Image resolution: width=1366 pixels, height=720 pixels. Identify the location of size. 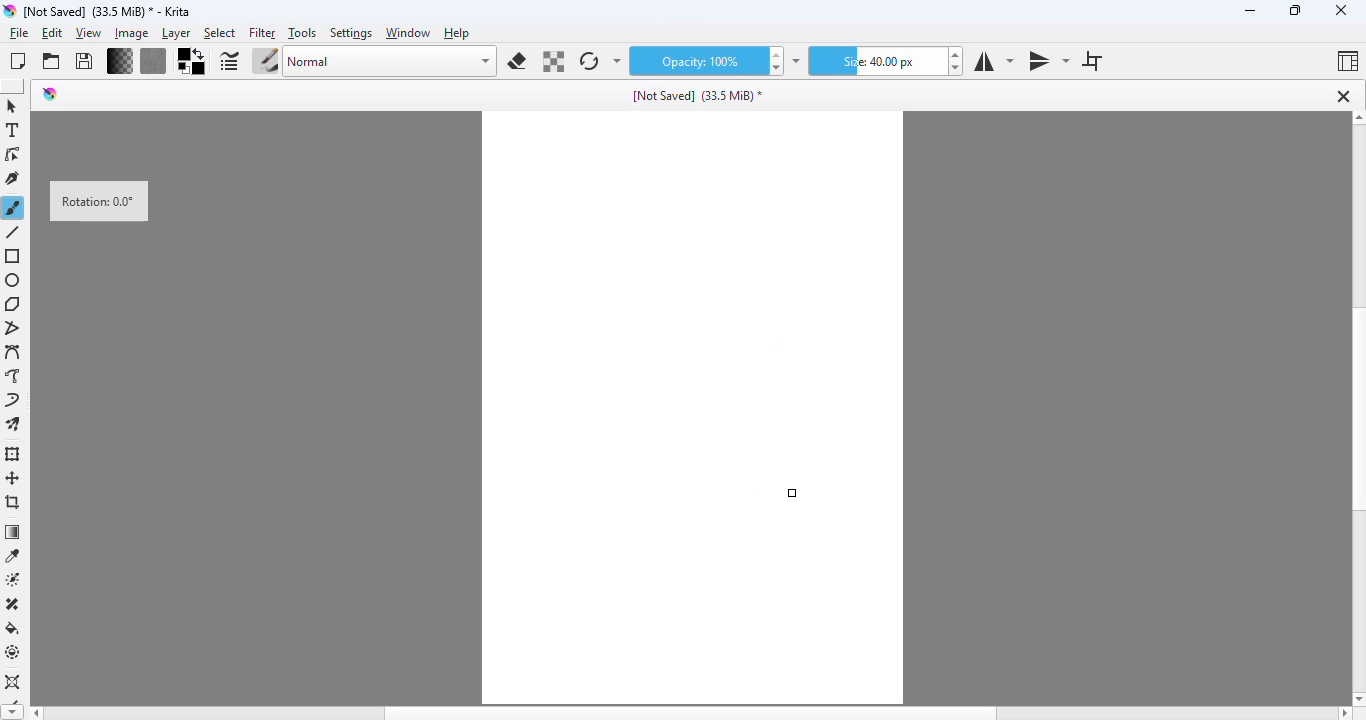
(878, 61).